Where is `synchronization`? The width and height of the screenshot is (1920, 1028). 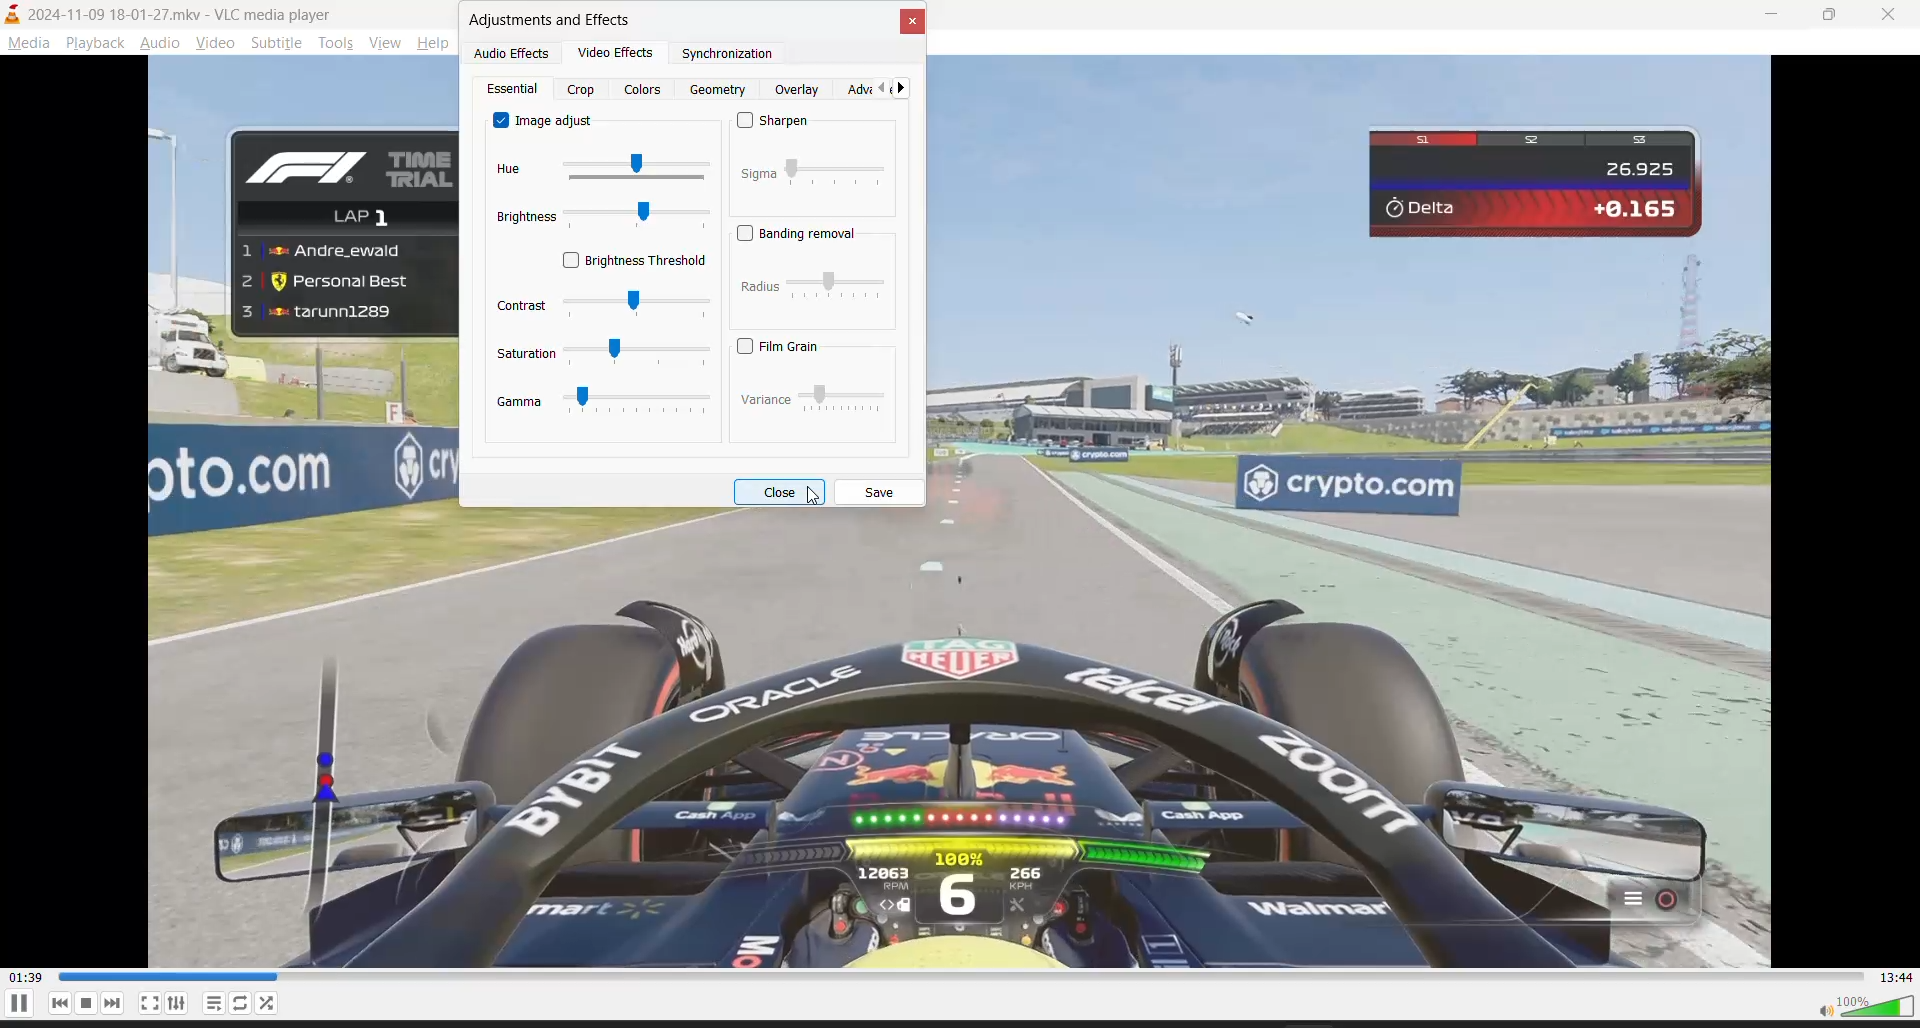
synchronization is located at coordinates (729, 54).